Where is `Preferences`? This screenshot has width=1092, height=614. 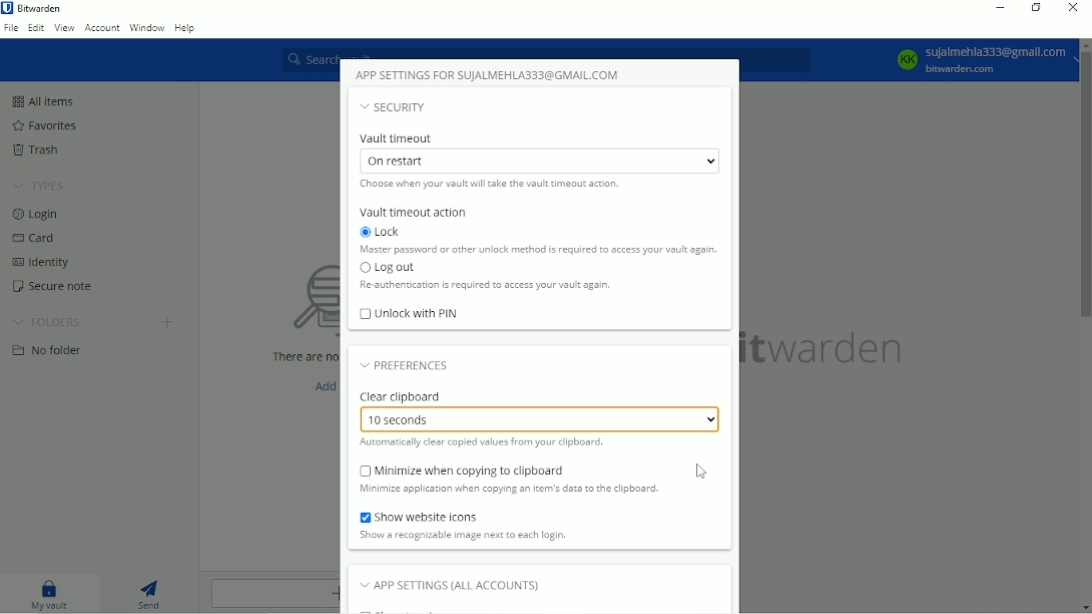
Preferences is located at coordinates (405, 365).